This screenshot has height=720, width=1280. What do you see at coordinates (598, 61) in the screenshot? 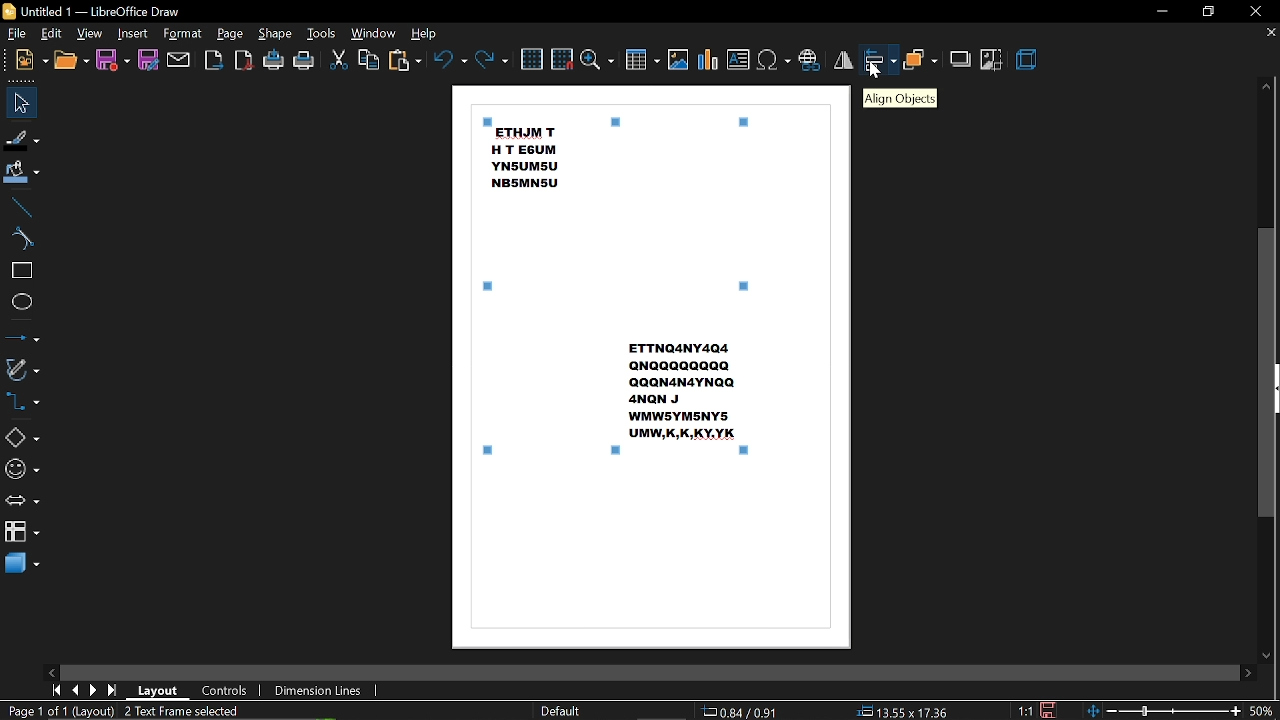
I see `zoom` at bounding box center [598, 61].